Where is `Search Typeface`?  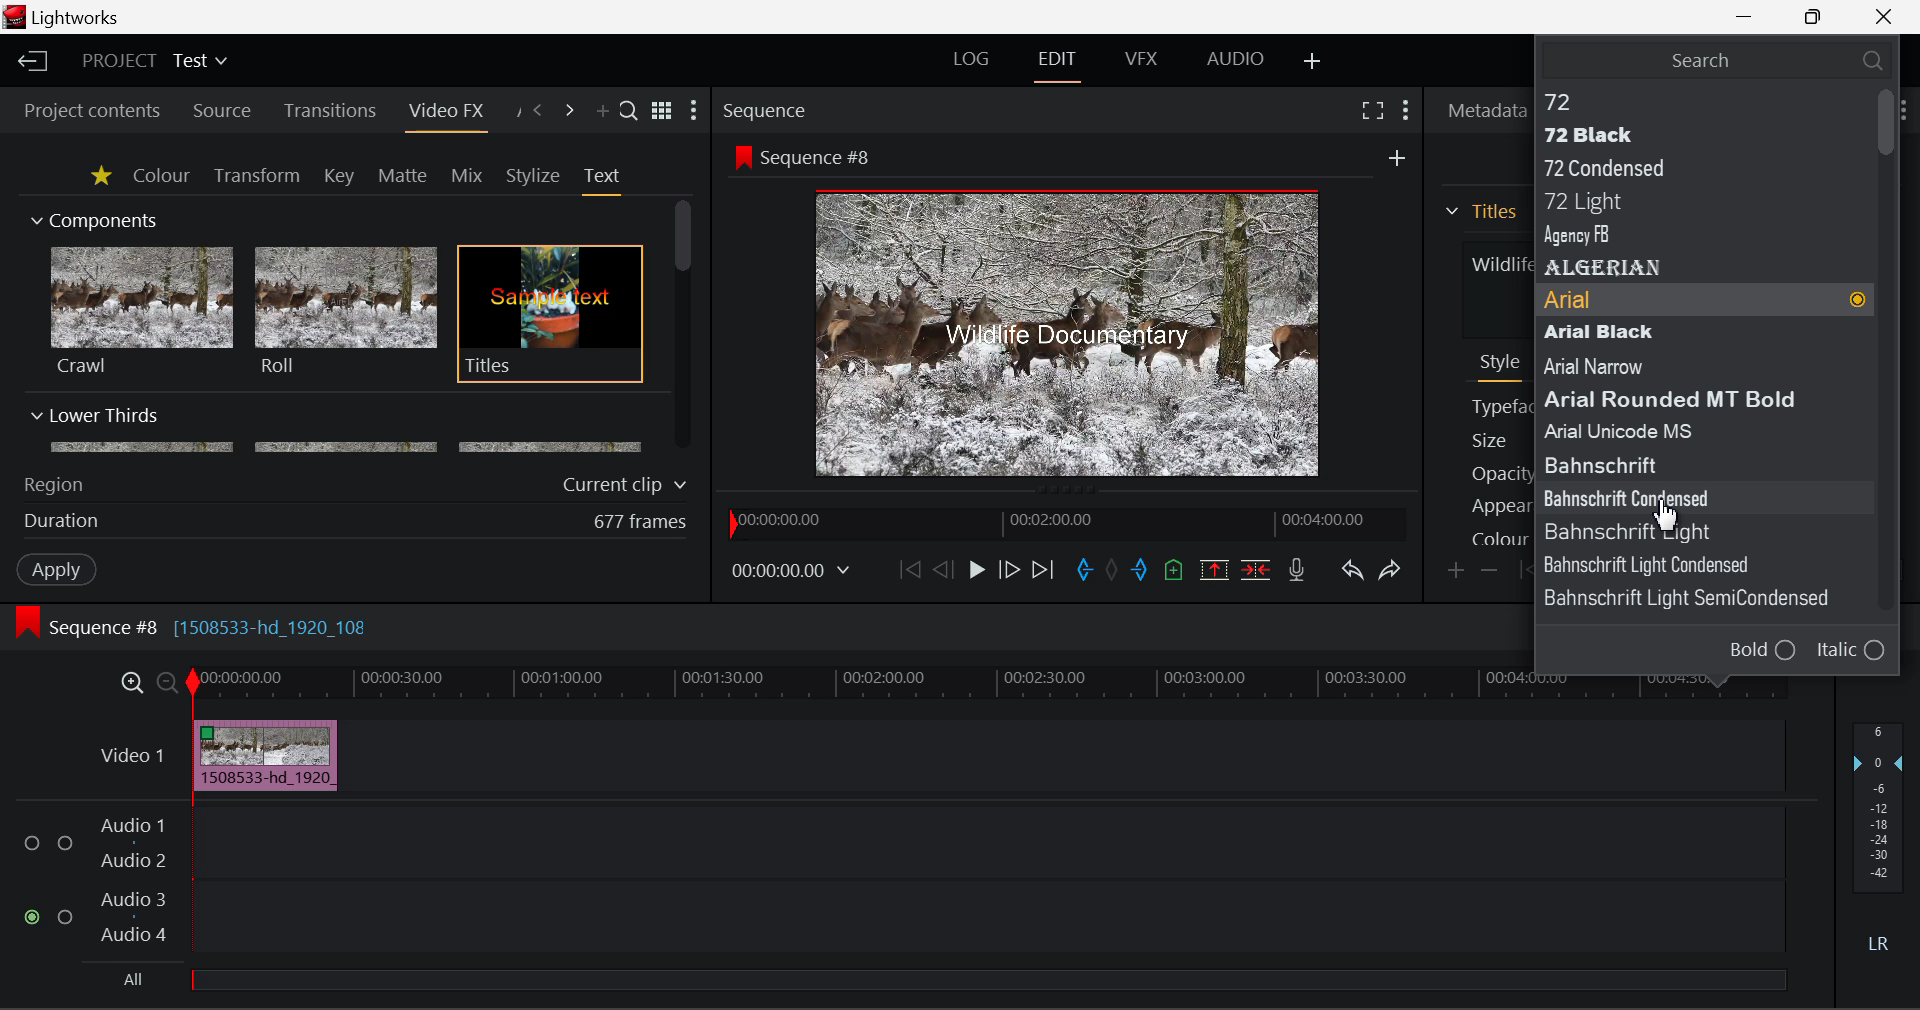 Search Typeface is located at coordinates (1716, 59).